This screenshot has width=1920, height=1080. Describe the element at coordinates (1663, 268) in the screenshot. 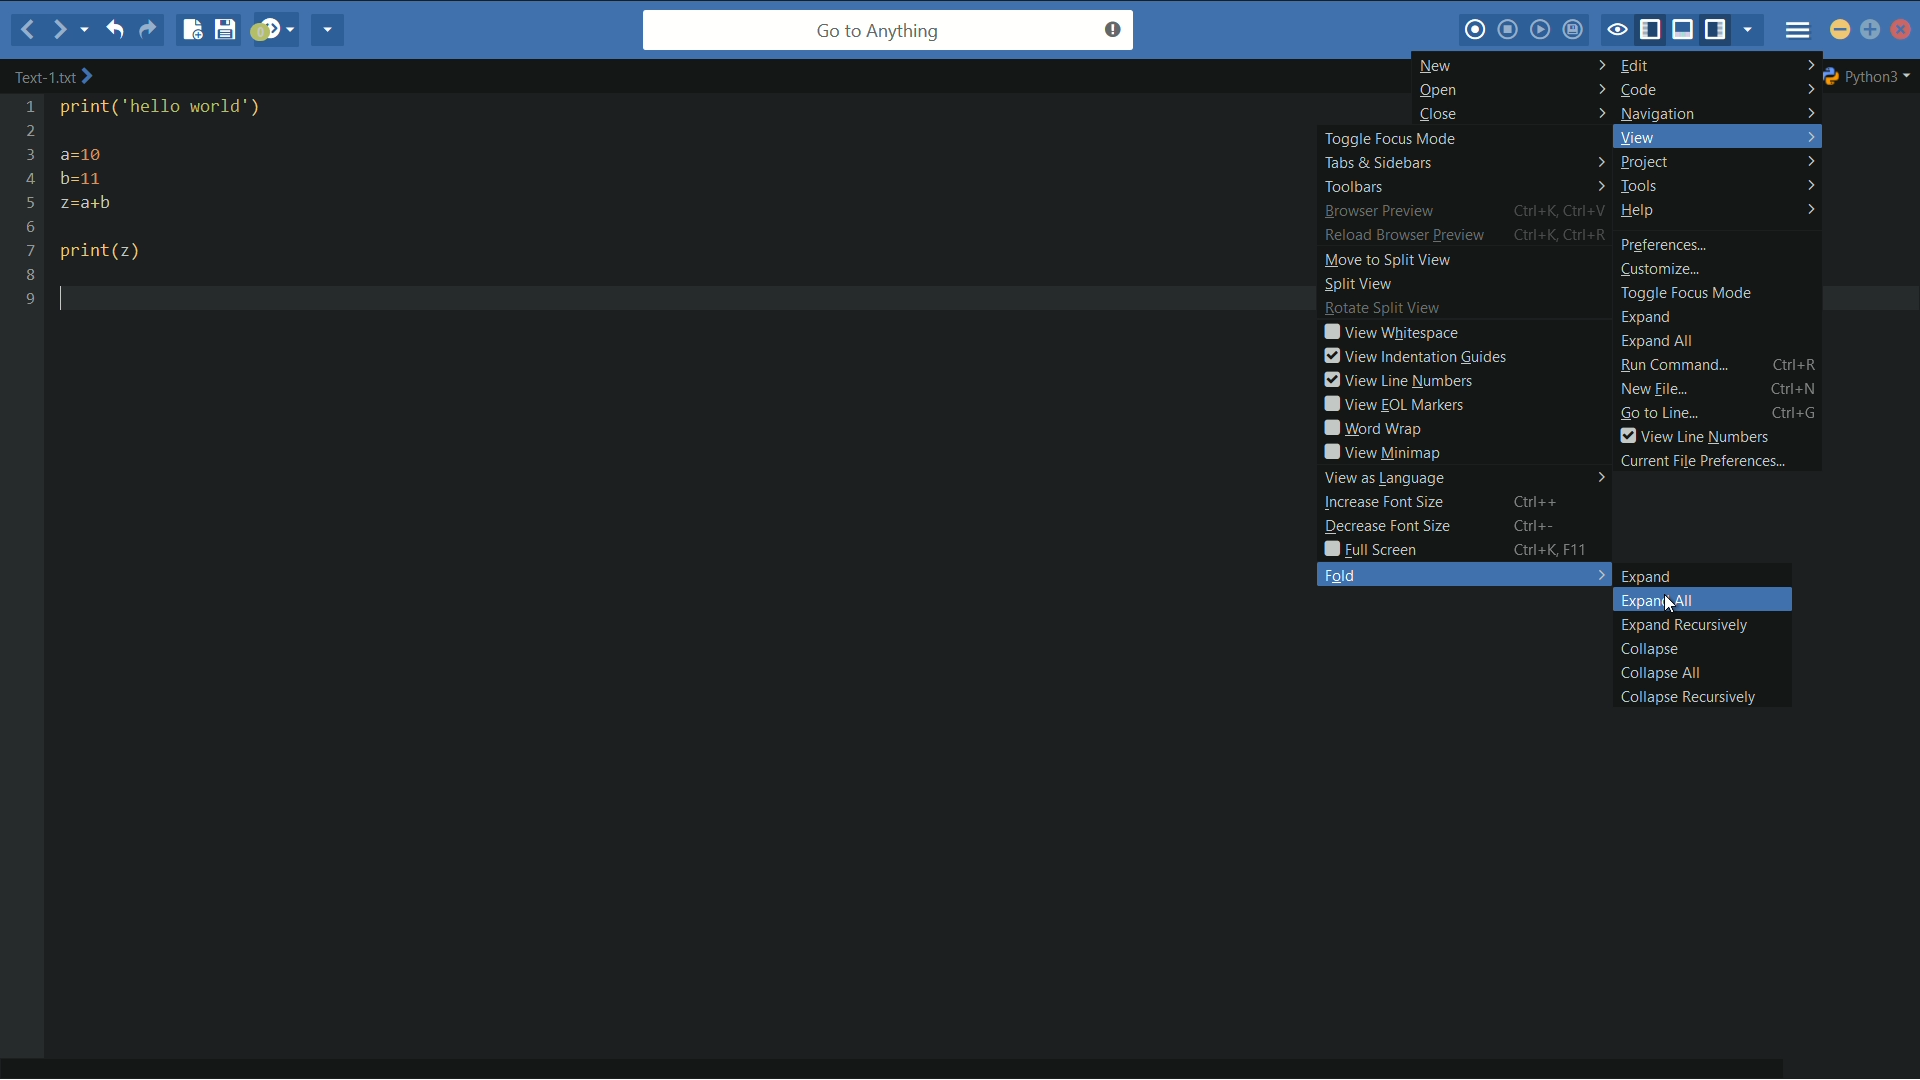

I see `customize` at that location.